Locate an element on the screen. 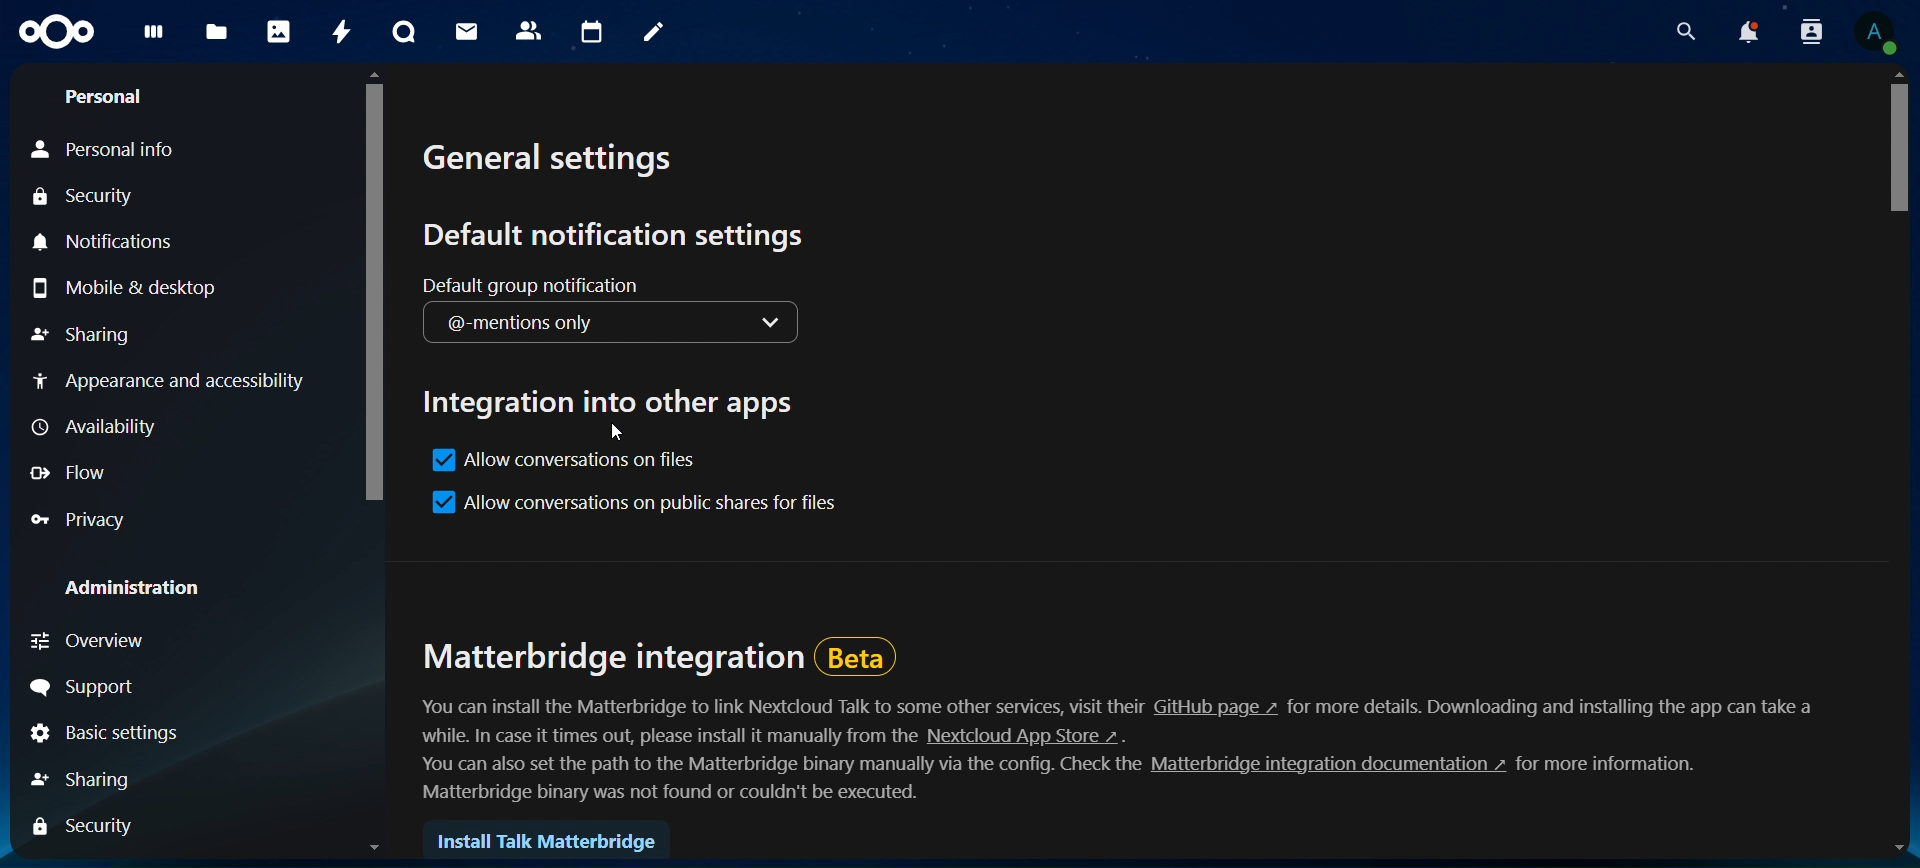 The image size is (1920, 868). default notification settings is located at coordinates (622, 235).